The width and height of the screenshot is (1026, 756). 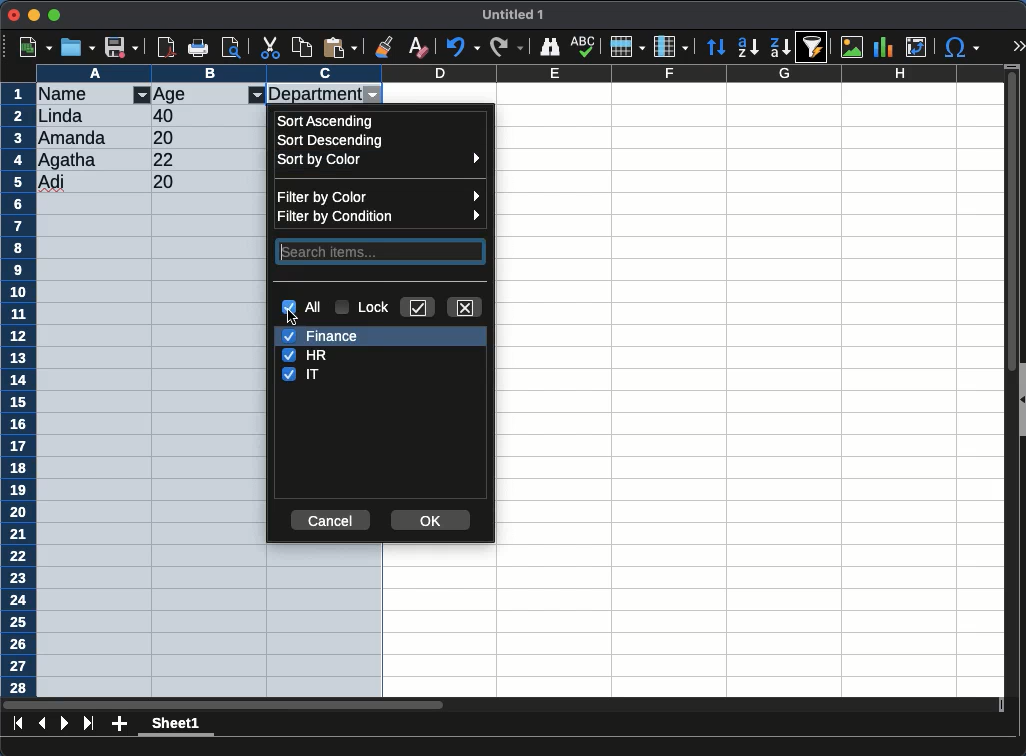 What do you see at coordinates (122, 47) in the screenshot?
I see `save` at bounding box center [122, 47].